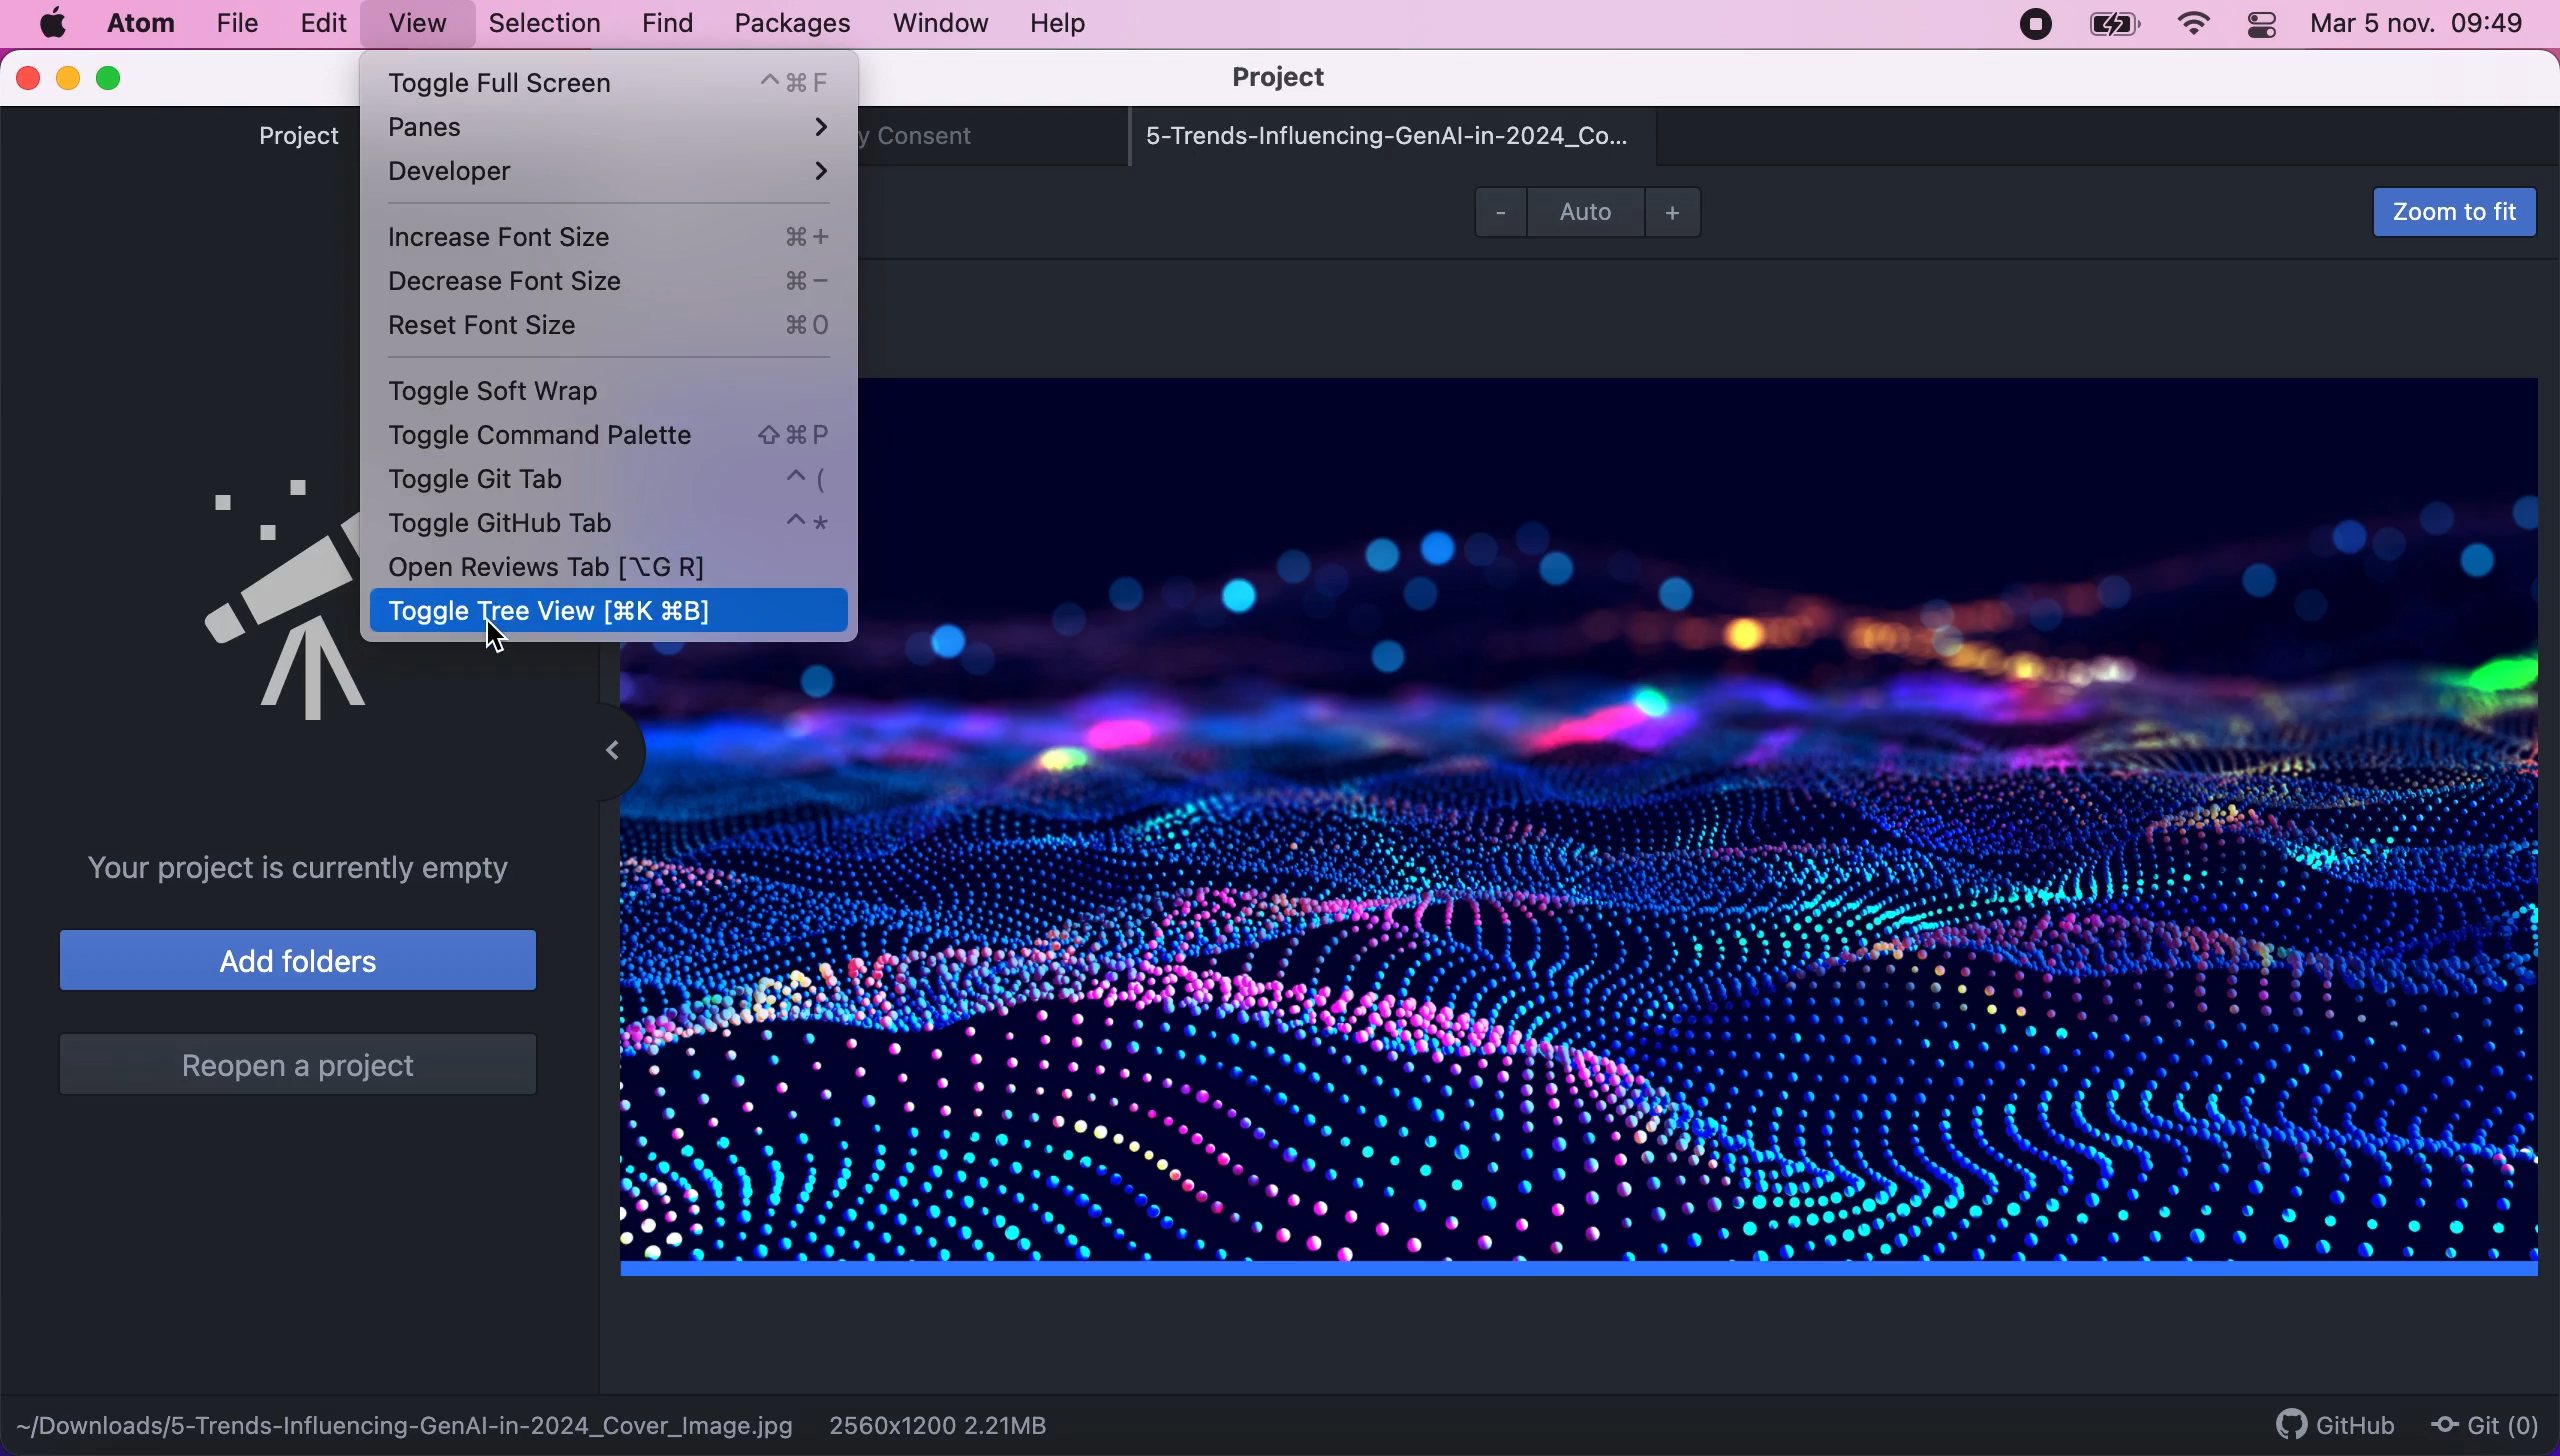 This screenshot has width=2560, height=1456. I want to click on edit, so click(323, 22).